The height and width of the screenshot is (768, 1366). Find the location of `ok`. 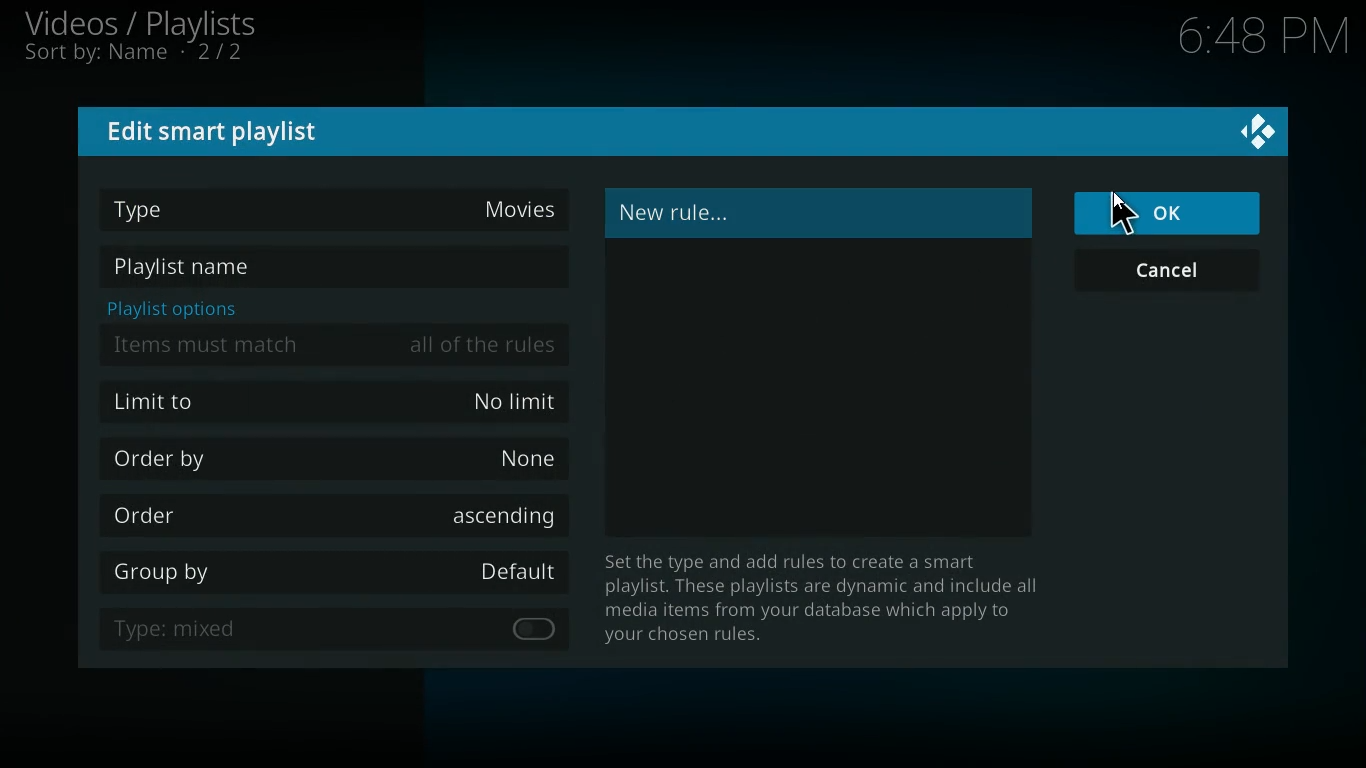

ok is located at coordinates (1171, 213).